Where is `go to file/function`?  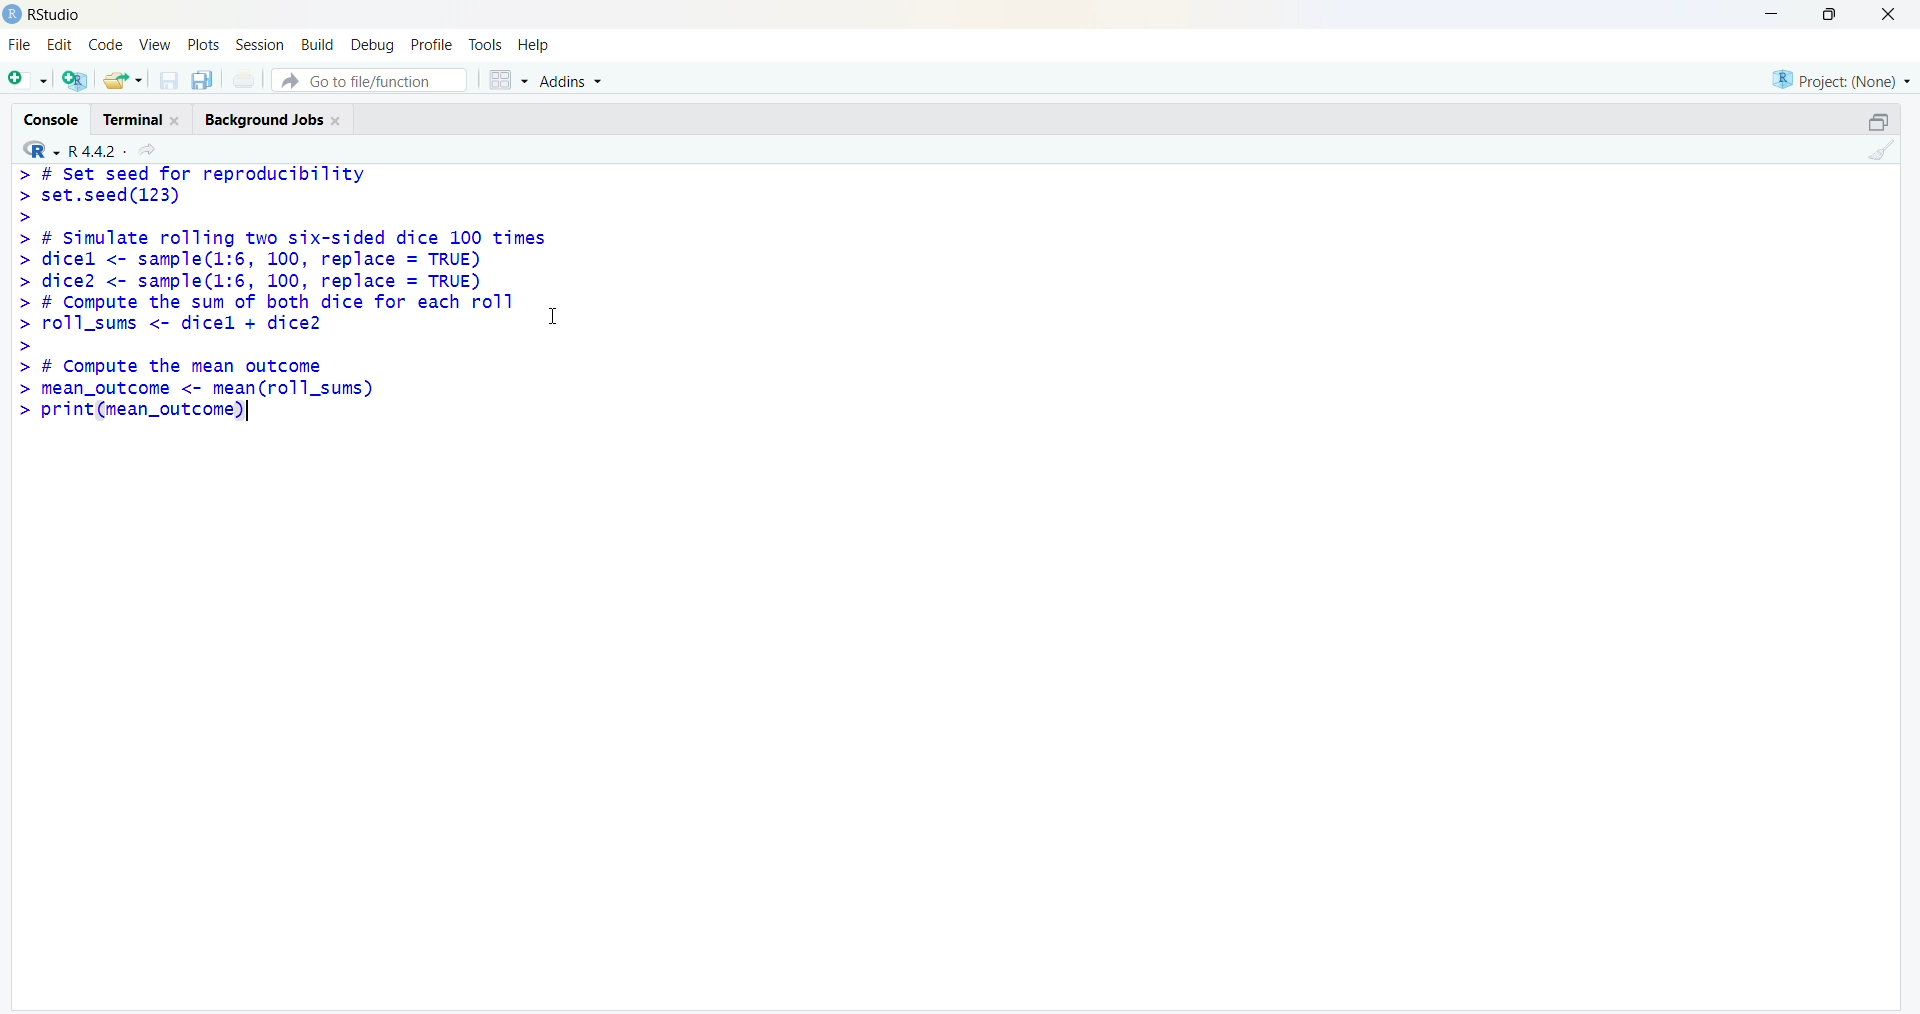
go to file/function is located at coordinates (369, 80).